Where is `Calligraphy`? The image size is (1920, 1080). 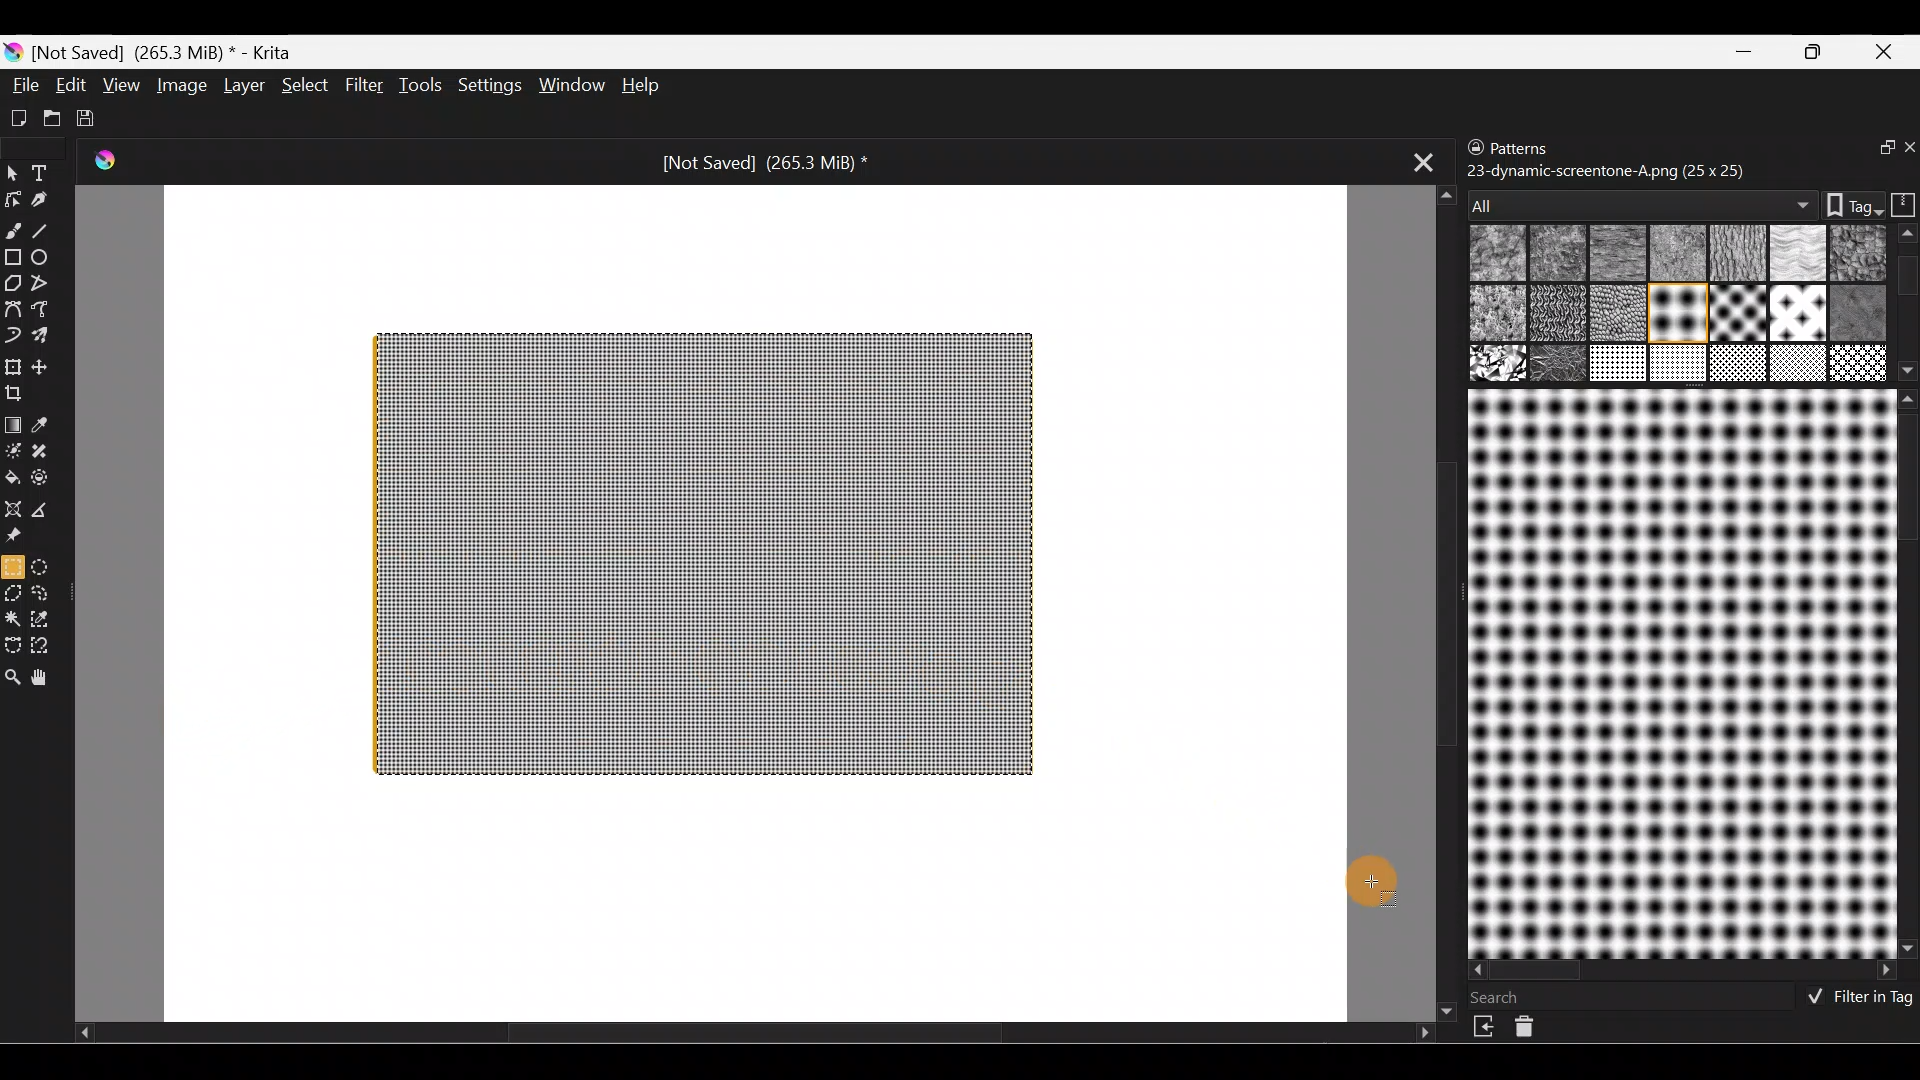
Calligraphy is located at coordinates (43, 199).